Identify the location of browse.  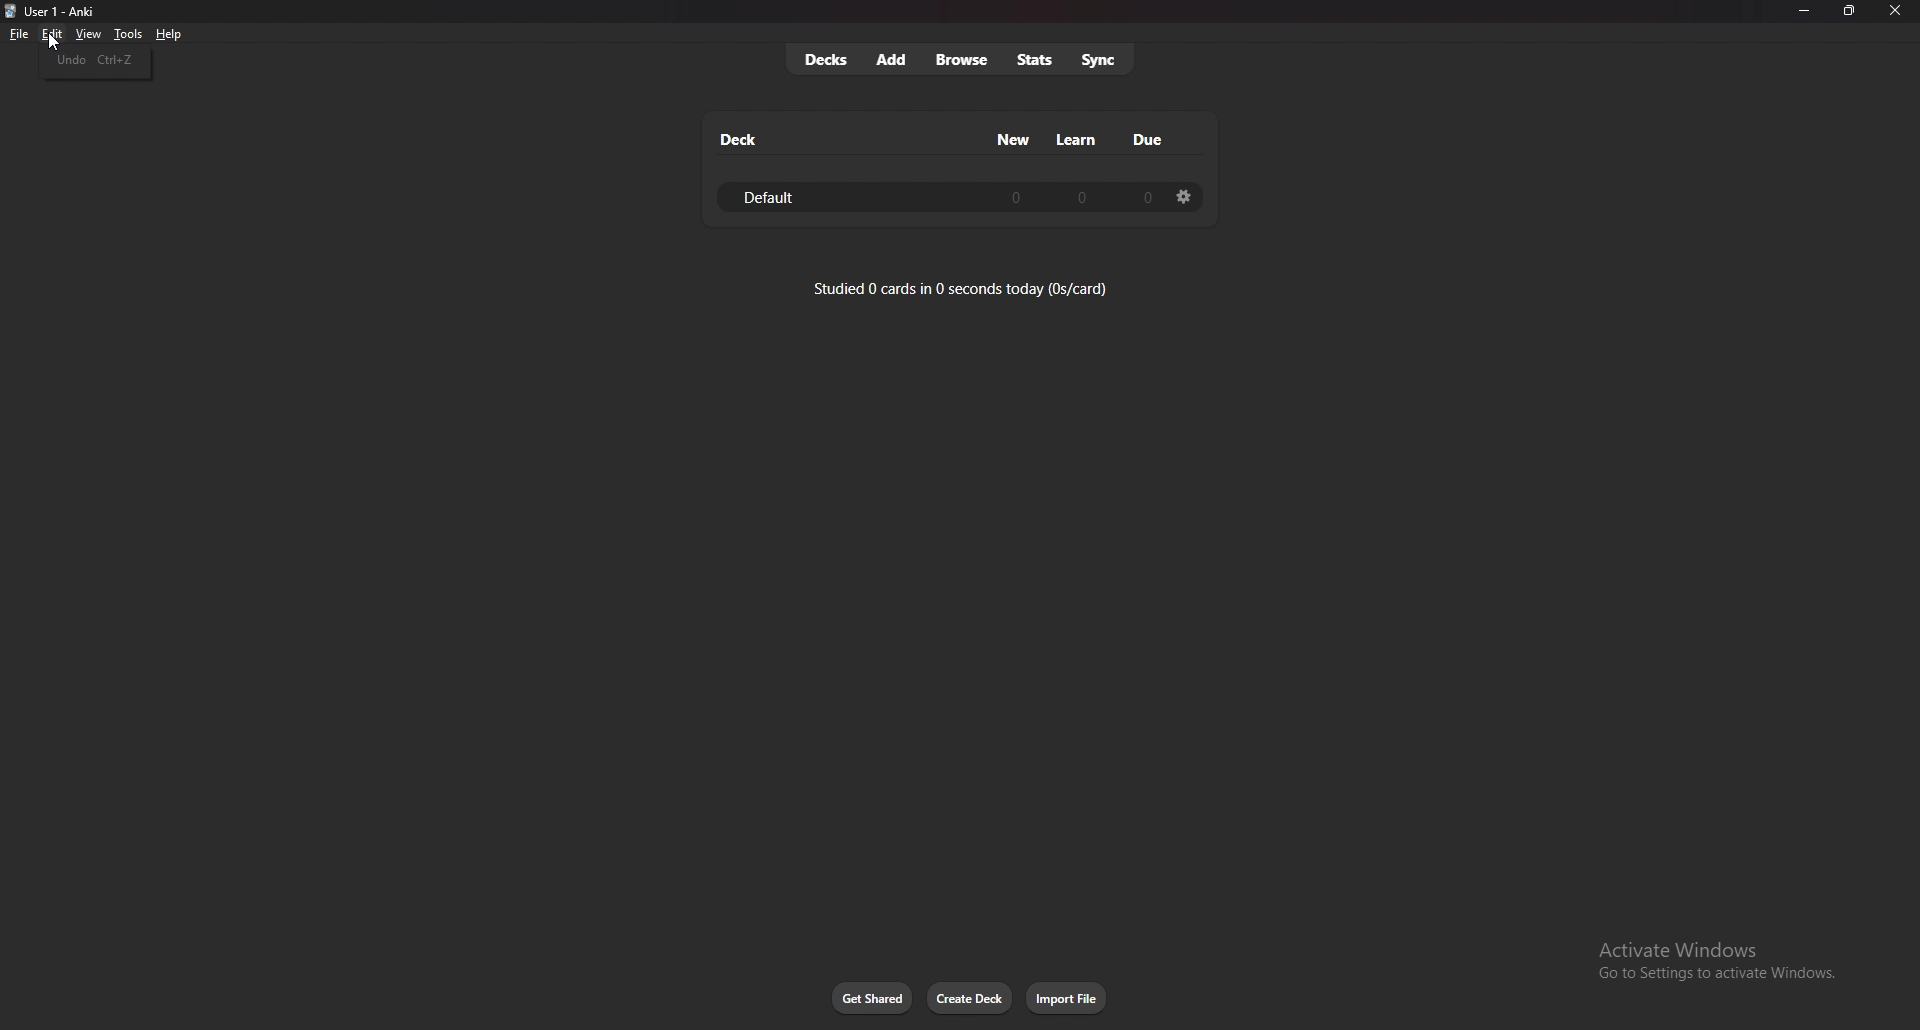
(962, 60).